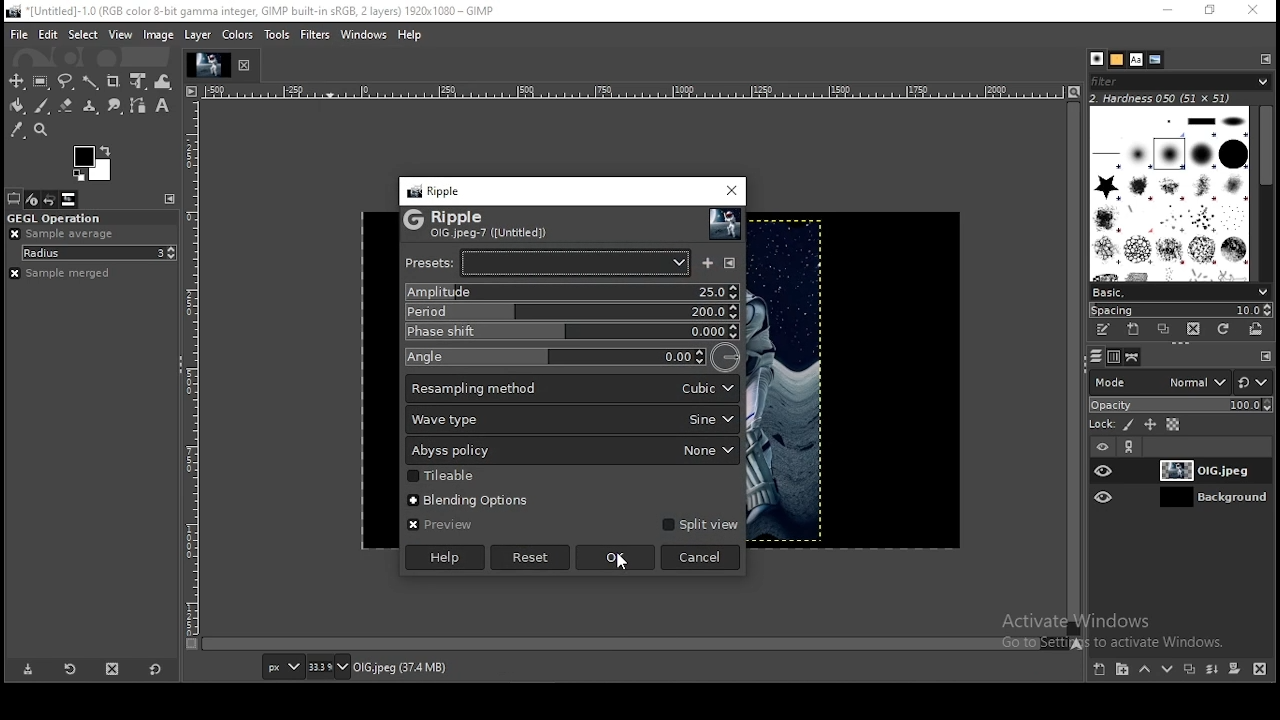 This screenshot has width=1280, height=720. I want to click on rectangle select tool, so click(43, 82).